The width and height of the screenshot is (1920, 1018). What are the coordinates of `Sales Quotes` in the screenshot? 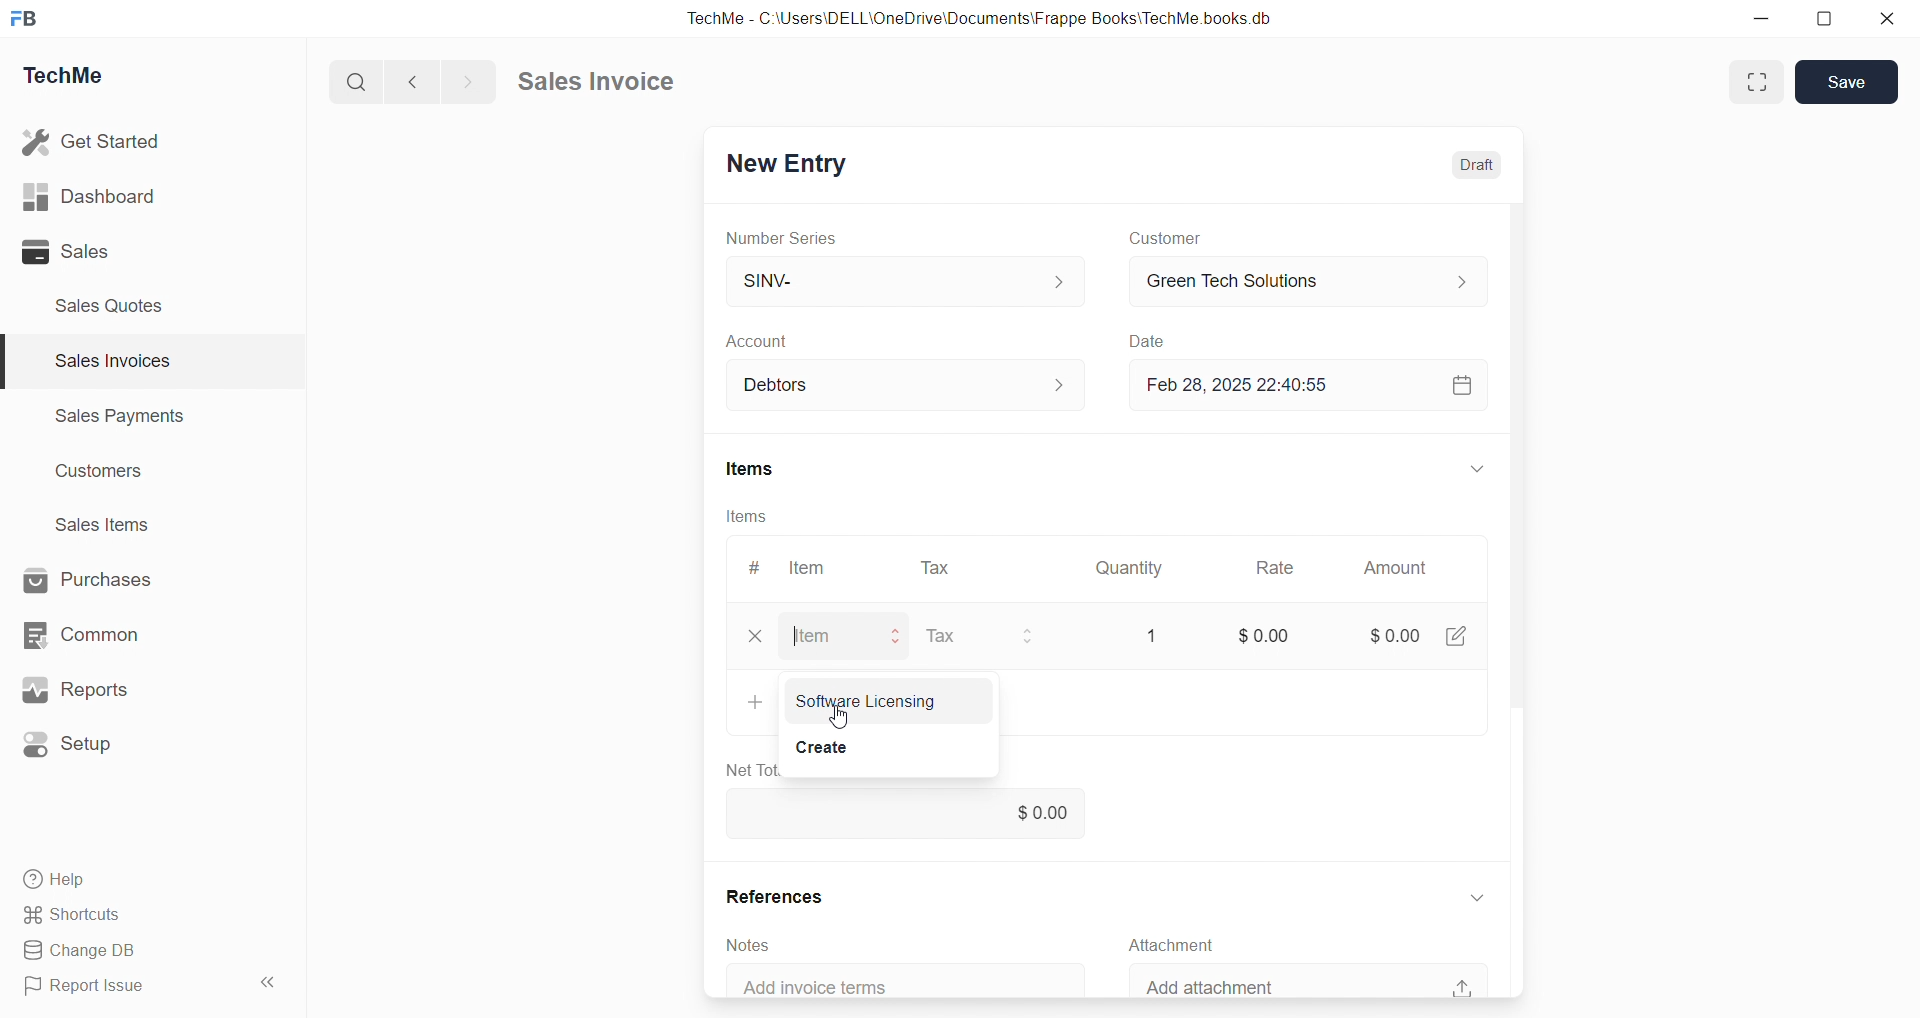 It's located at (111, 306).